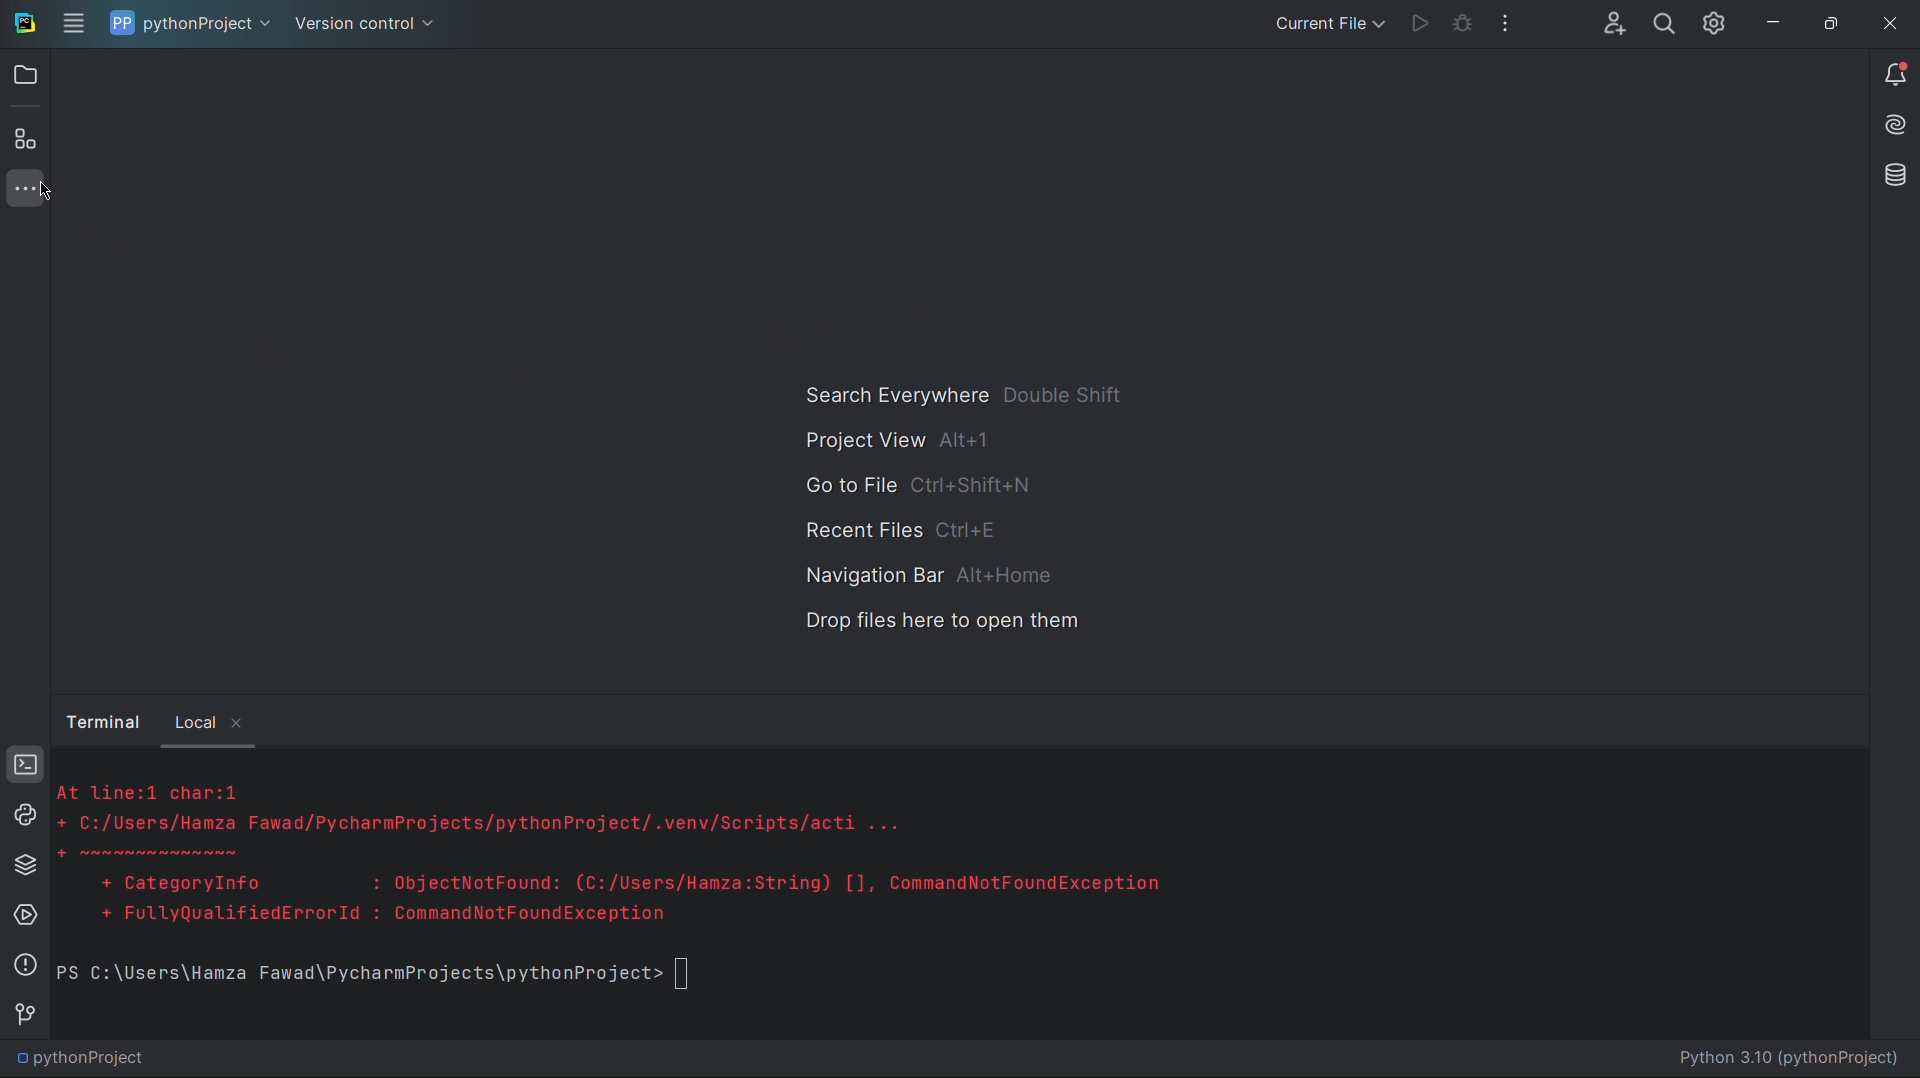 The image size is (1920, 1078). What do you see at coordinates (104, 720) in the screenshot?
I see `terminal` at bounding box center [104, 720].